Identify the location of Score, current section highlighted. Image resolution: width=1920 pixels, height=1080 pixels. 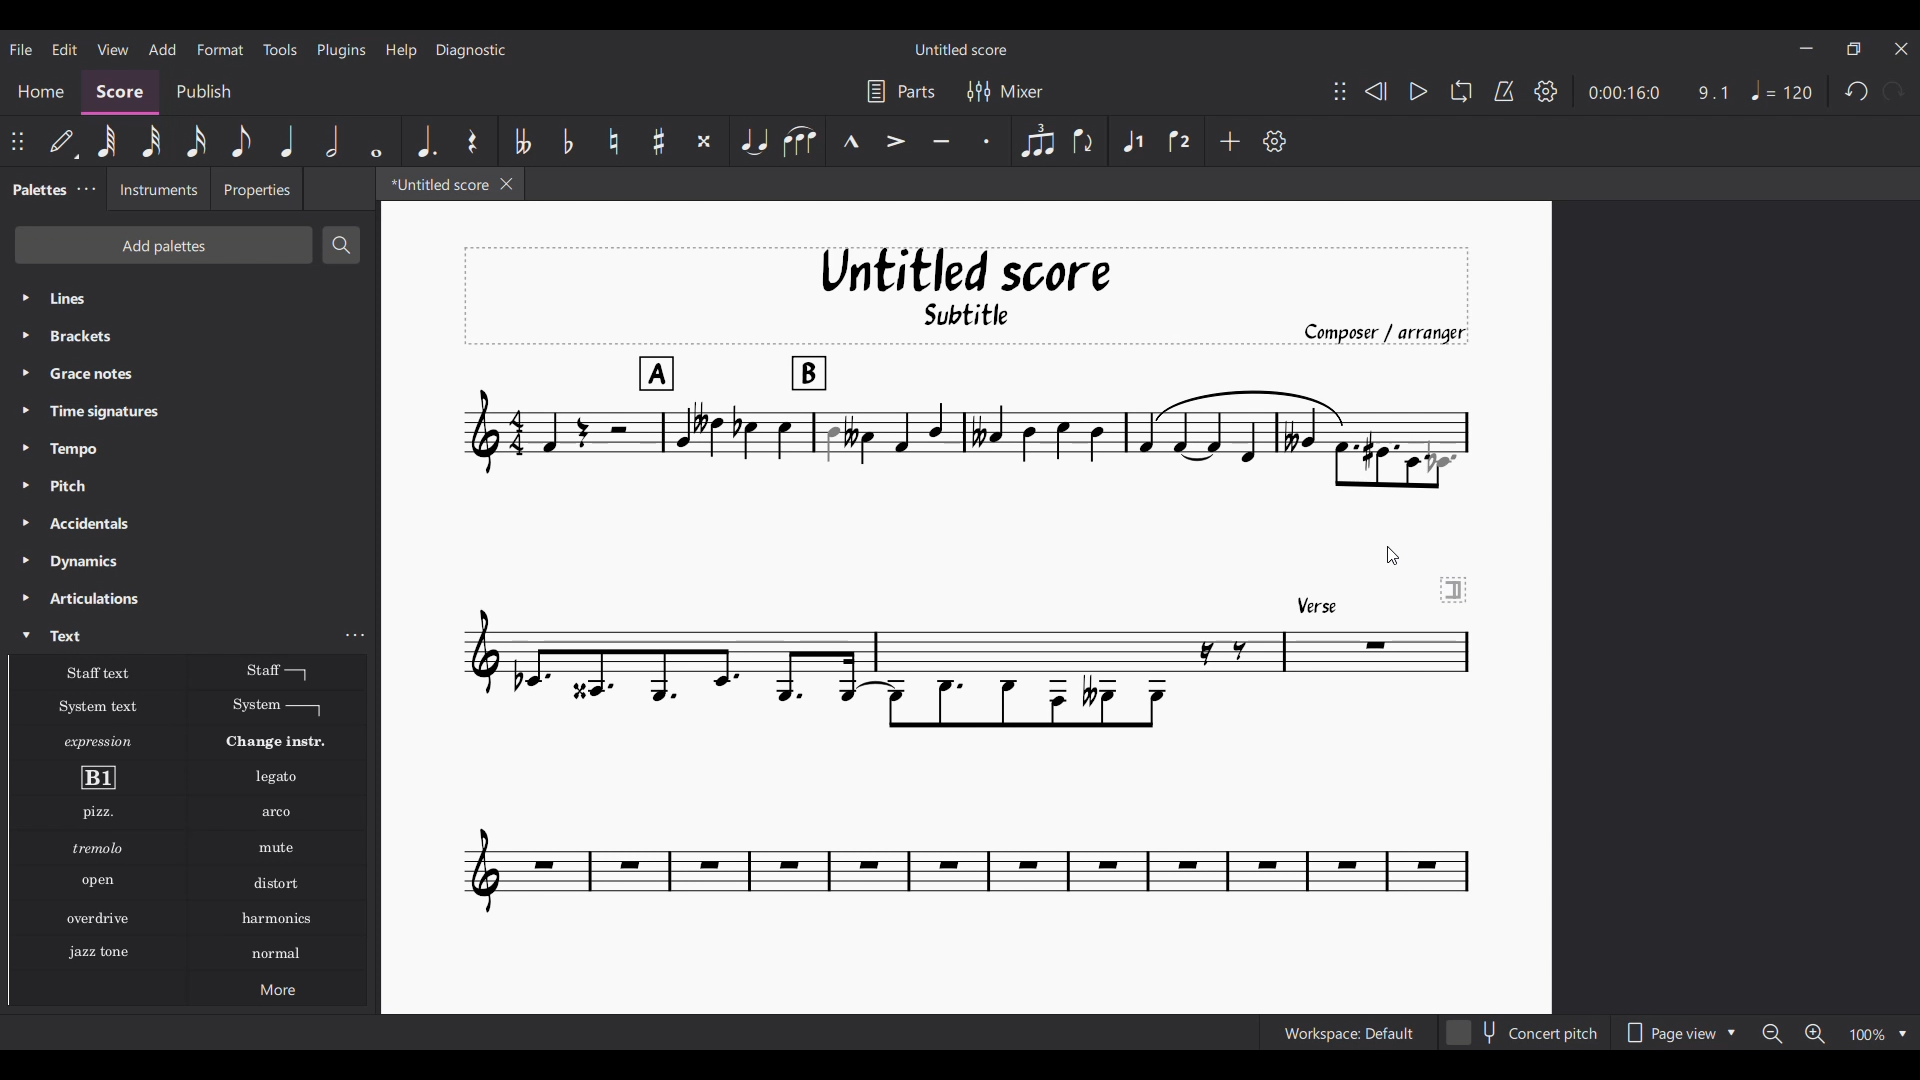
(120, 92).